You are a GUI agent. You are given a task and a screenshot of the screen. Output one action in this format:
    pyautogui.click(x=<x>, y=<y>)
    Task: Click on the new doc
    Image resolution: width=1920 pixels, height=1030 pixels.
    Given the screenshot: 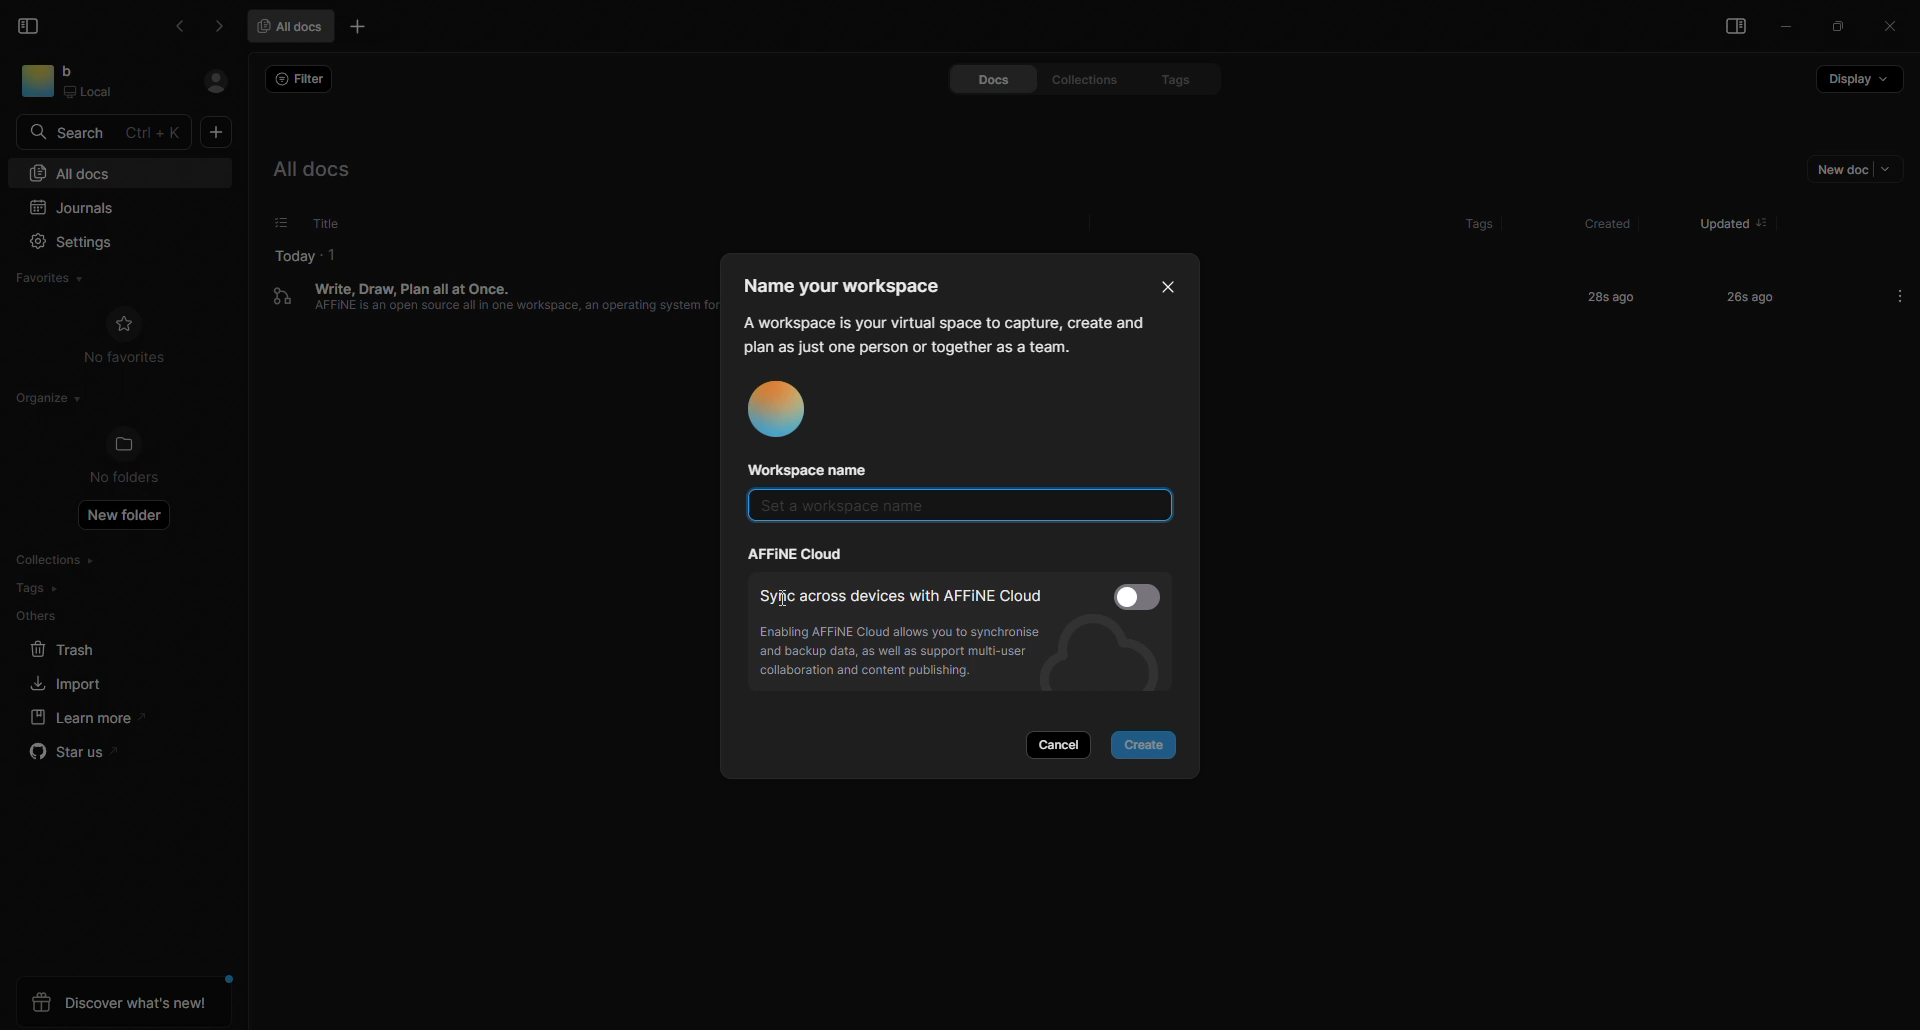 What is the action you would take?
    pyautogui.click(x=217, y=134)
    